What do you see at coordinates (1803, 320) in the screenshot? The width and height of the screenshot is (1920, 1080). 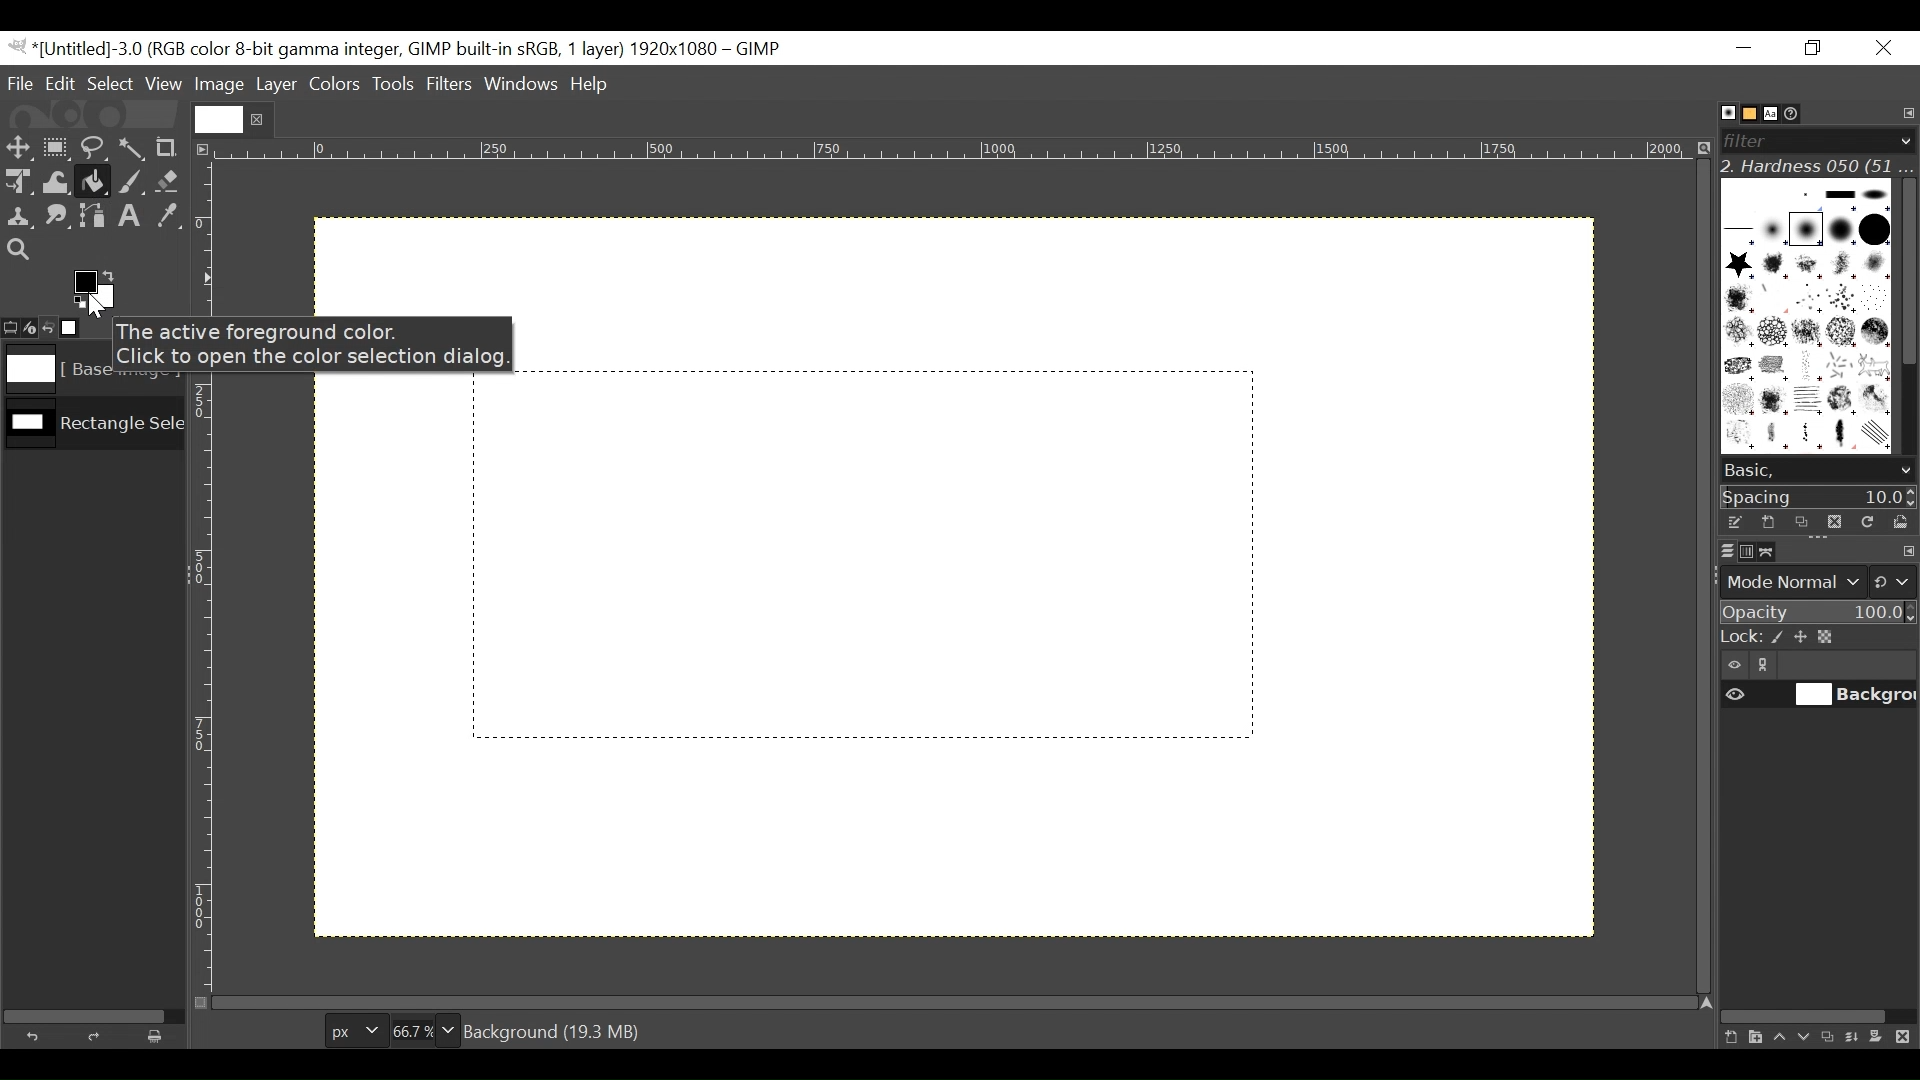 I see `Patterns` at bounding box center [1803, 320].